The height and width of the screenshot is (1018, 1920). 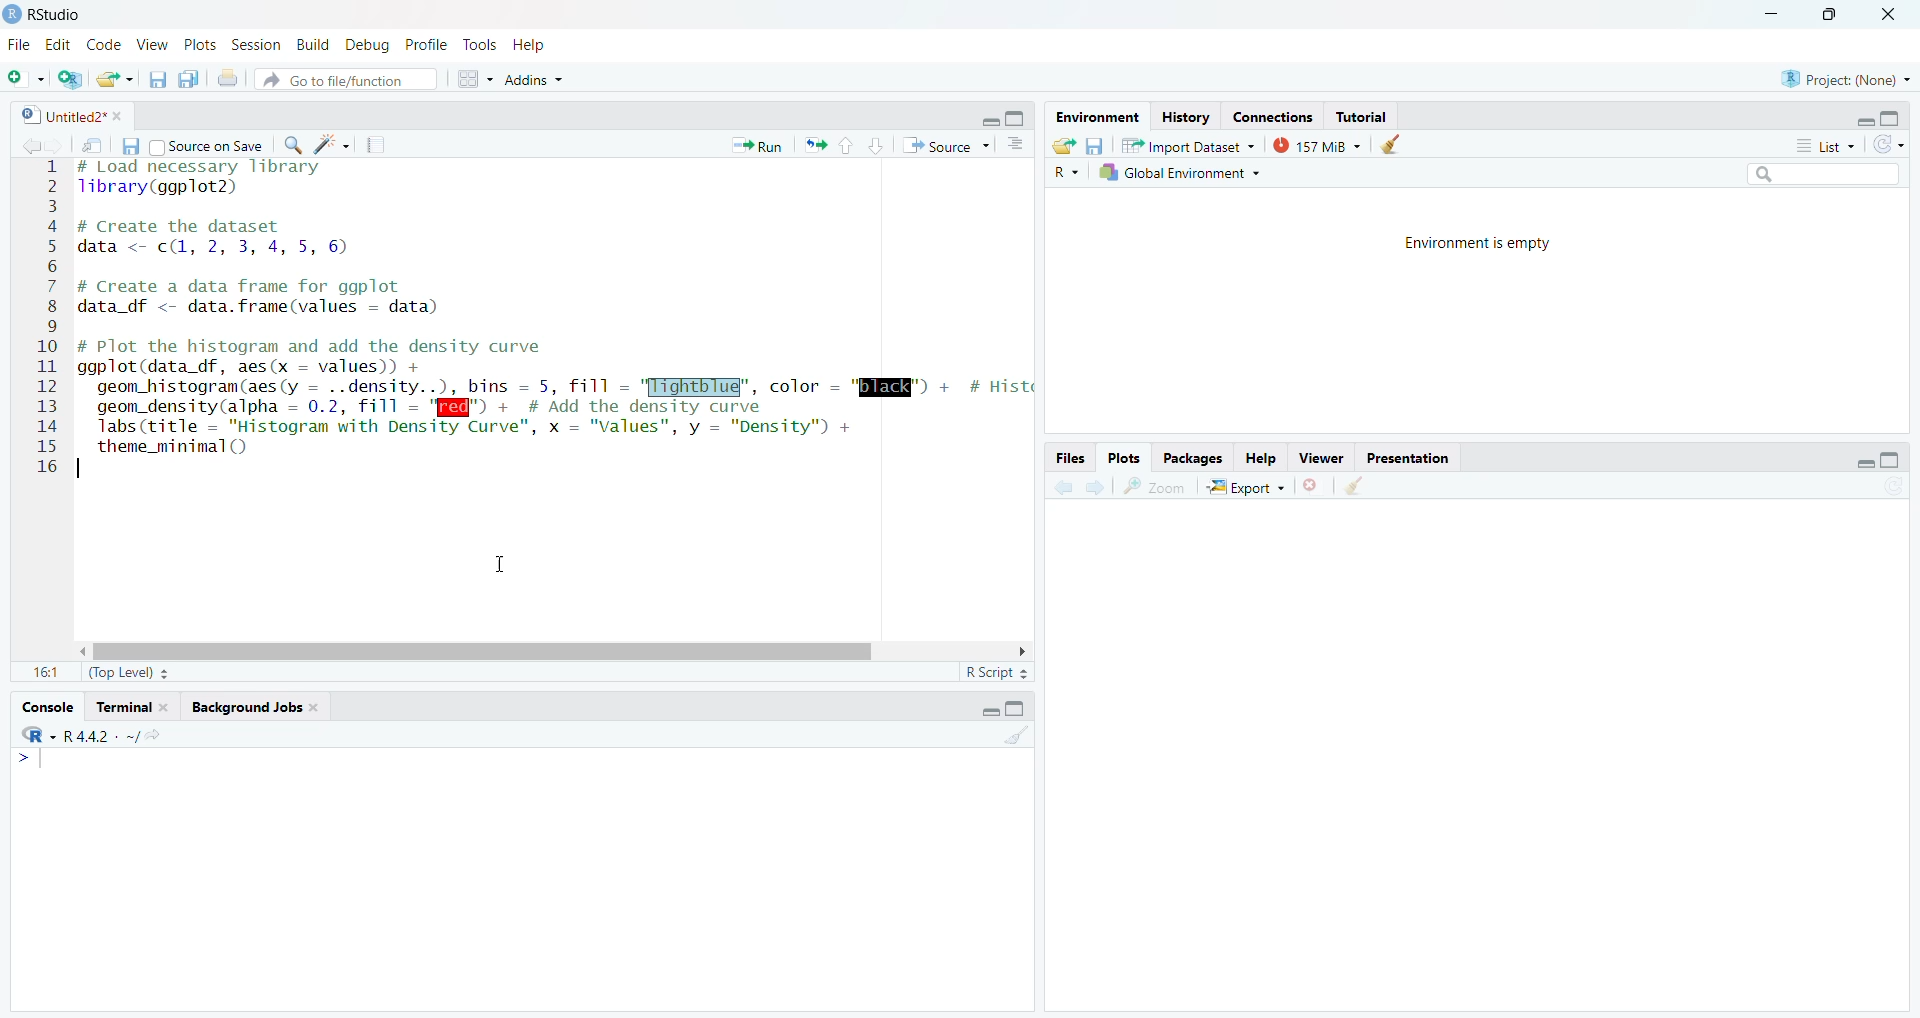 What do you see at coordinates (316, 707) in the screenshot?
I see `close` at bounding box center [316, 707].